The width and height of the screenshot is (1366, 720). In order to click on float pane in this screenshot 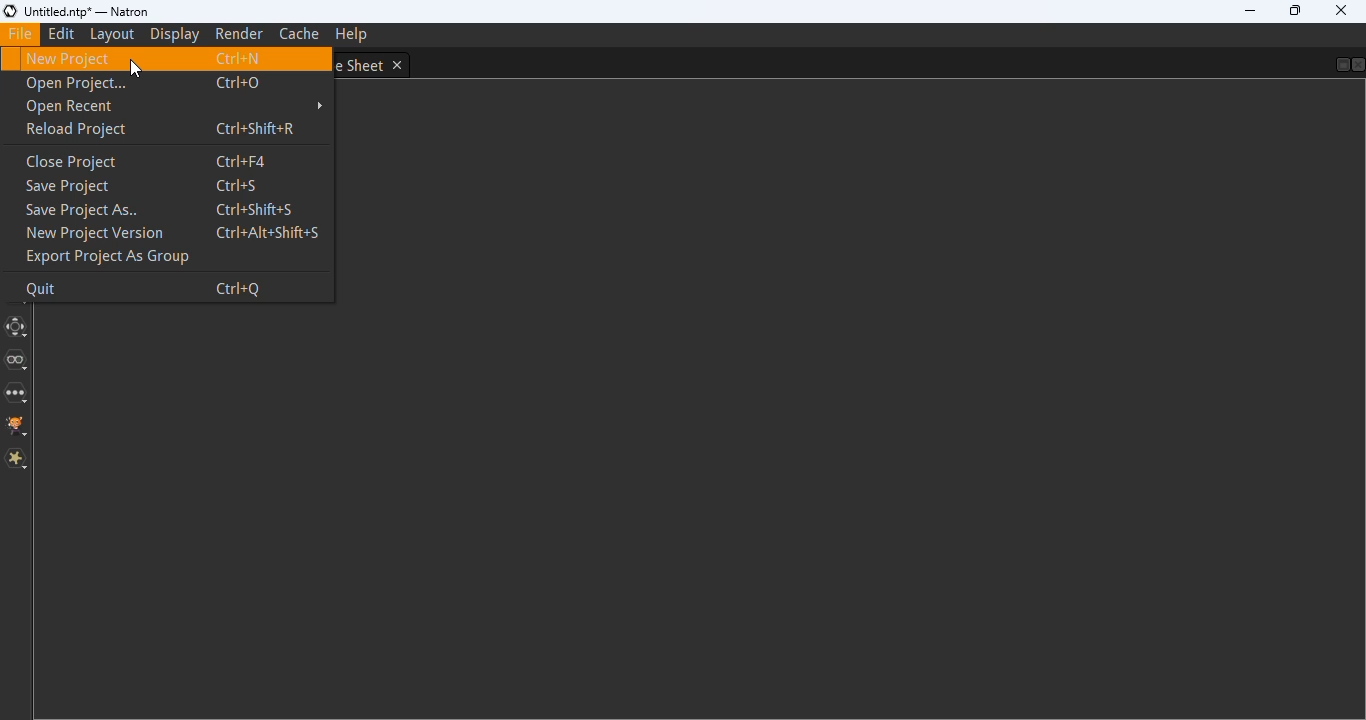, I will do `click(1340, 64)`.